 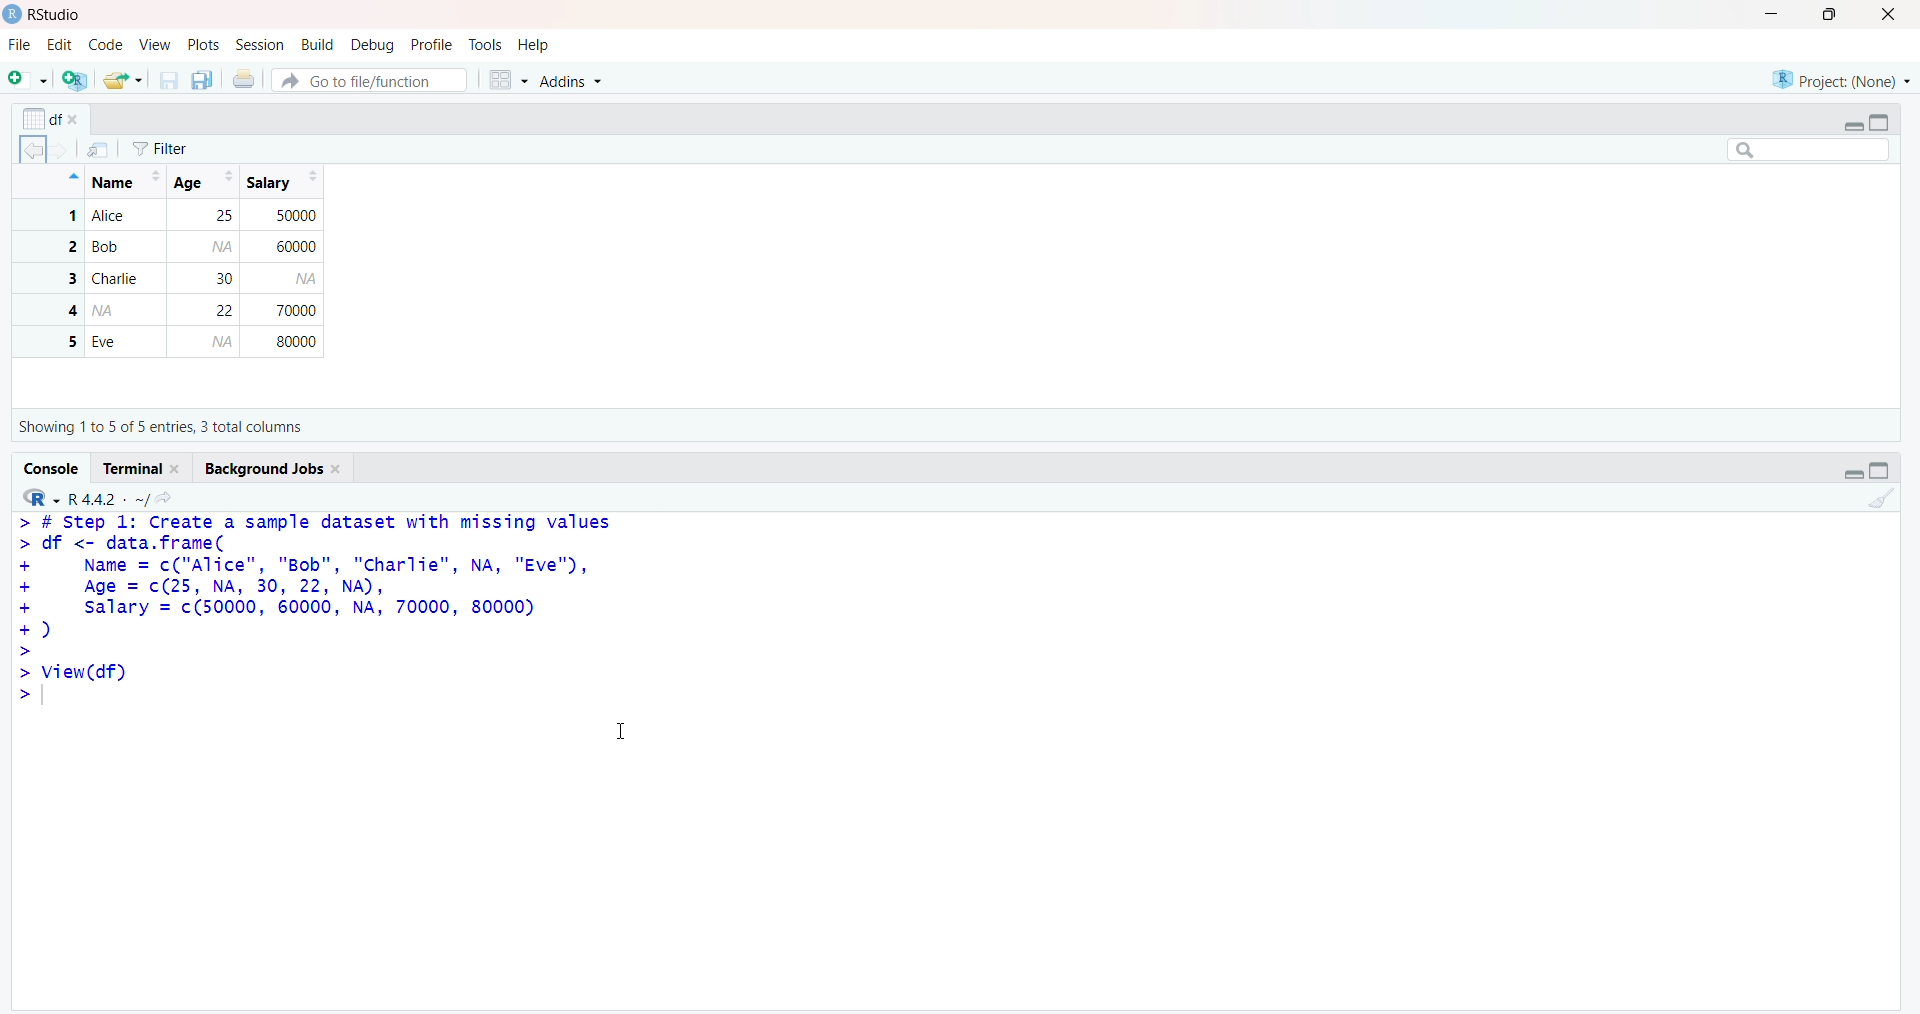 I want to click on File, so click(x=20, y=45).